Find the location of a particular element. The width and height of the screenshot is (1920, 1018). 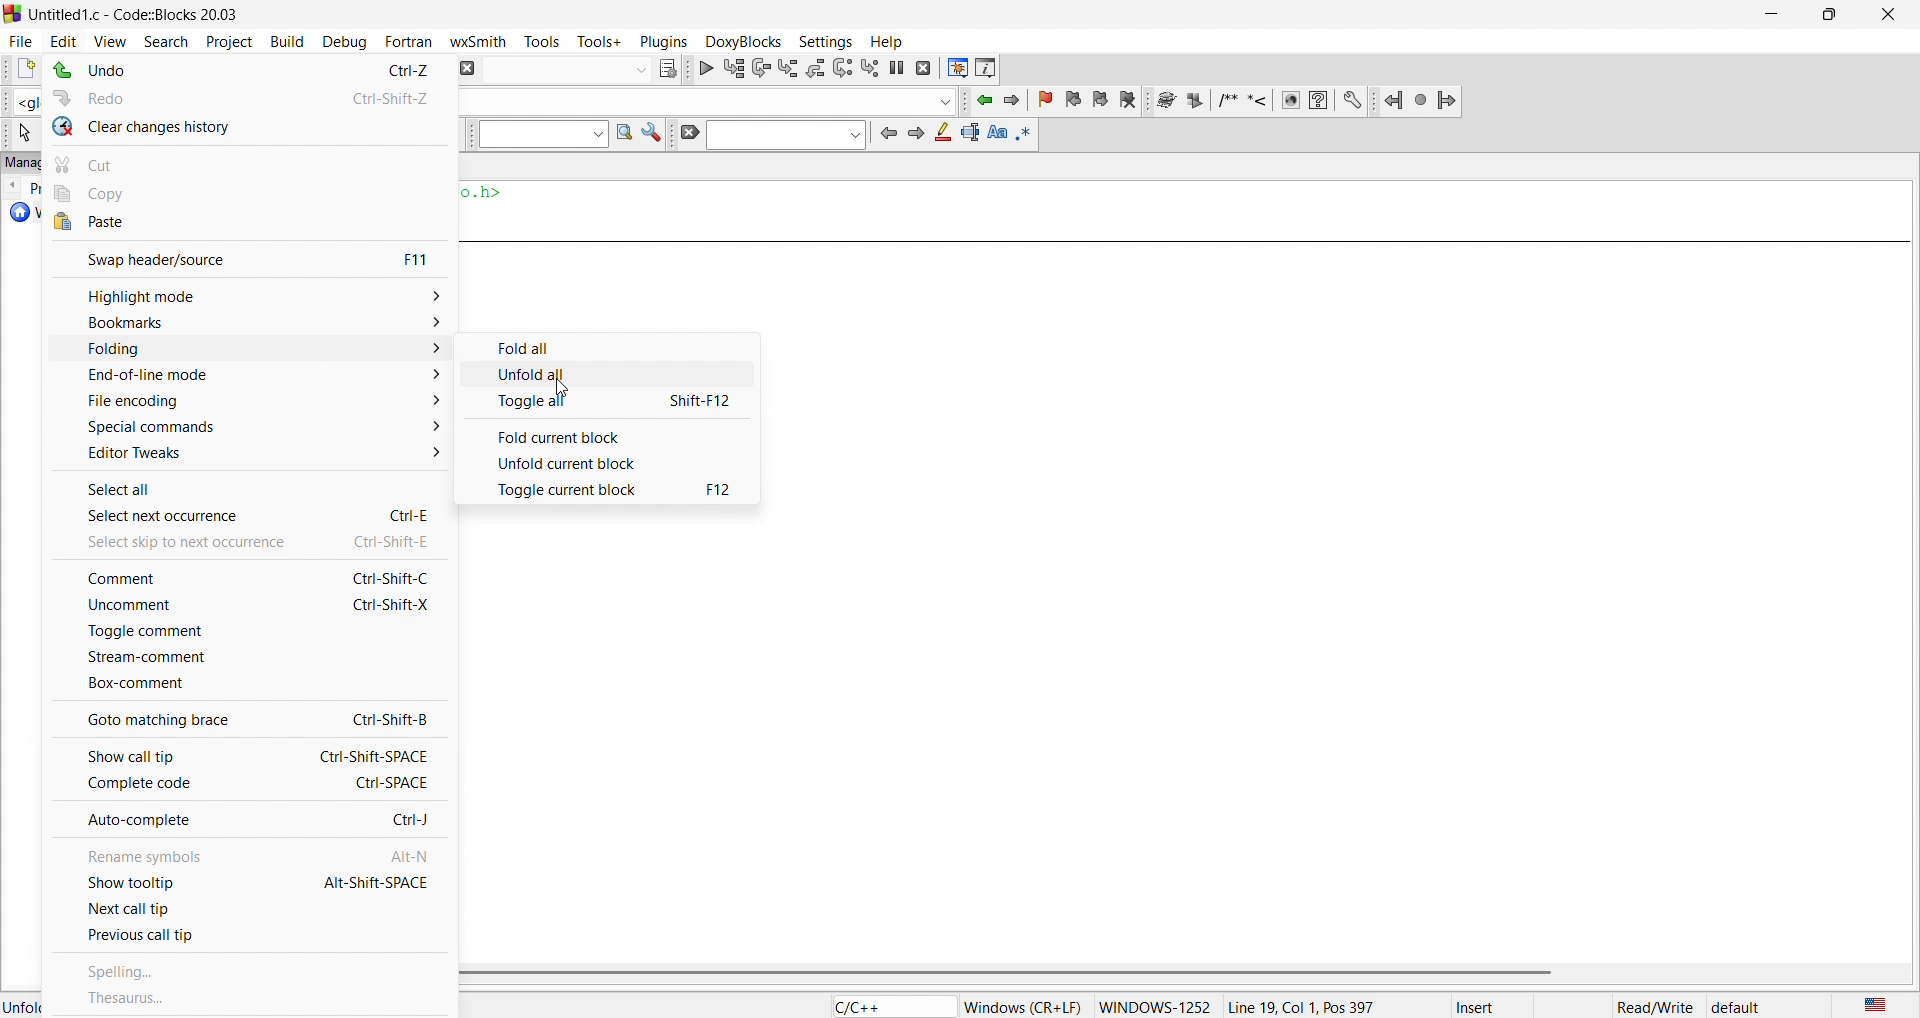

function select is located at coordinates (708, 100).